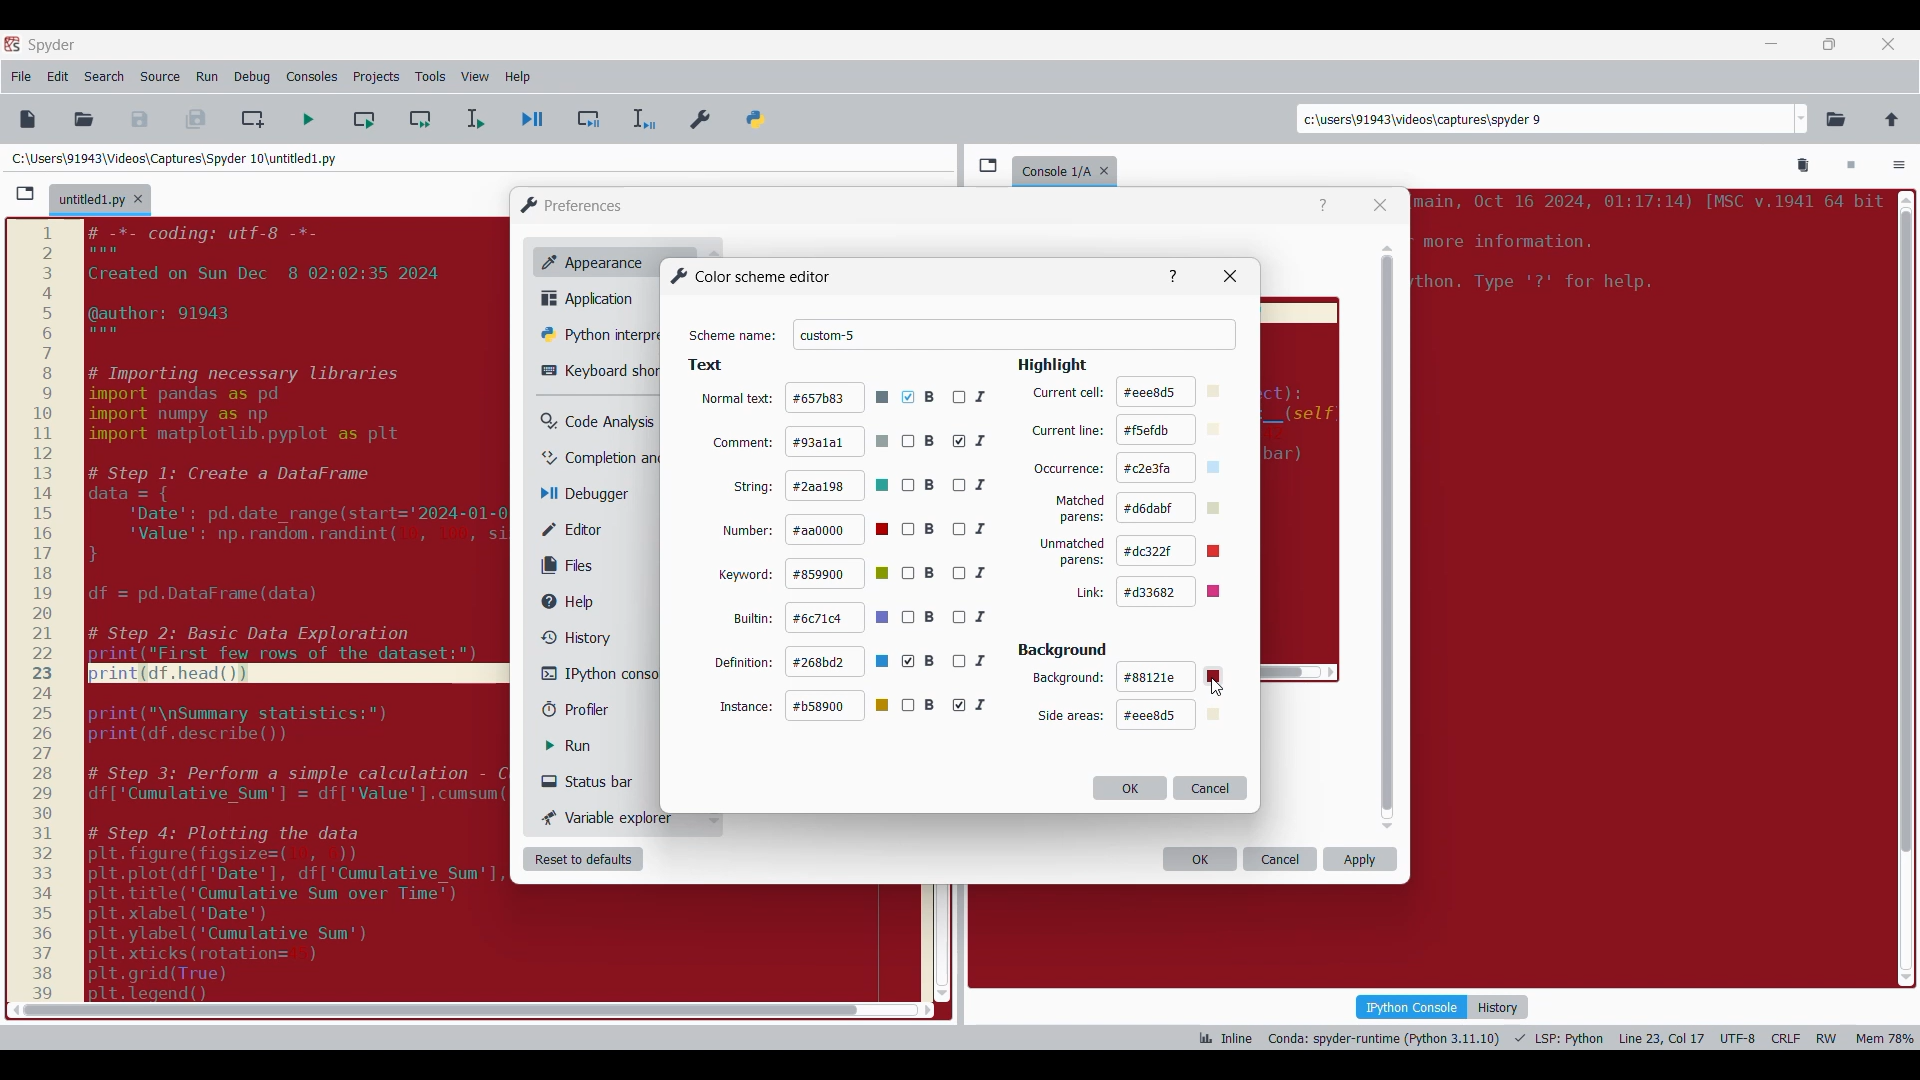 This screenshot has height=1080, width=1920. What do you see at coordinates (840, 530) in the screenshot?
I see `#aa0000` at bounding box center [840, 530].